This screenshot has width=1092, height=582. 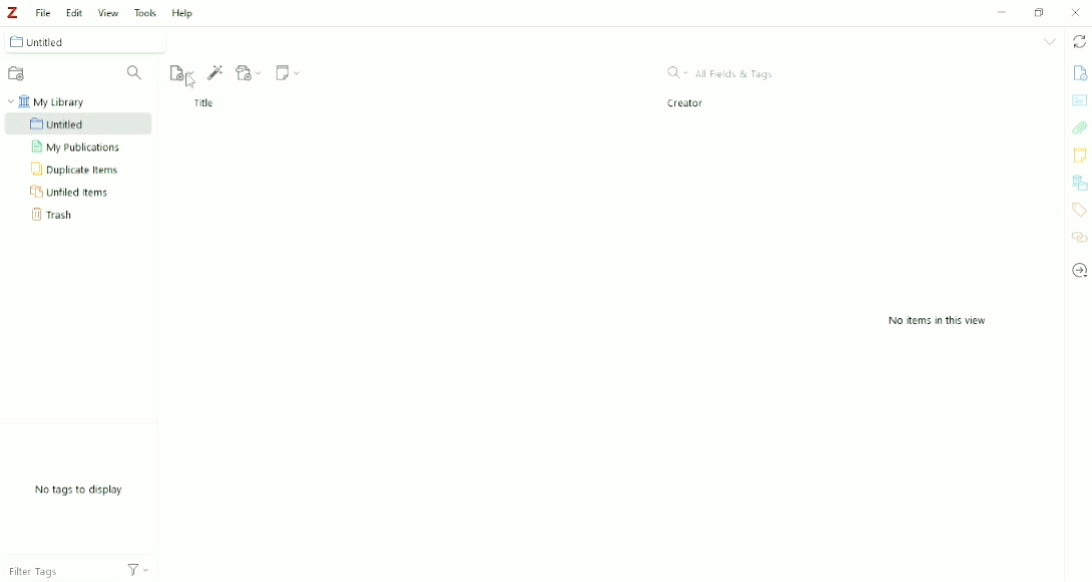 I want to click on New Item, so click(x=182, y=72).